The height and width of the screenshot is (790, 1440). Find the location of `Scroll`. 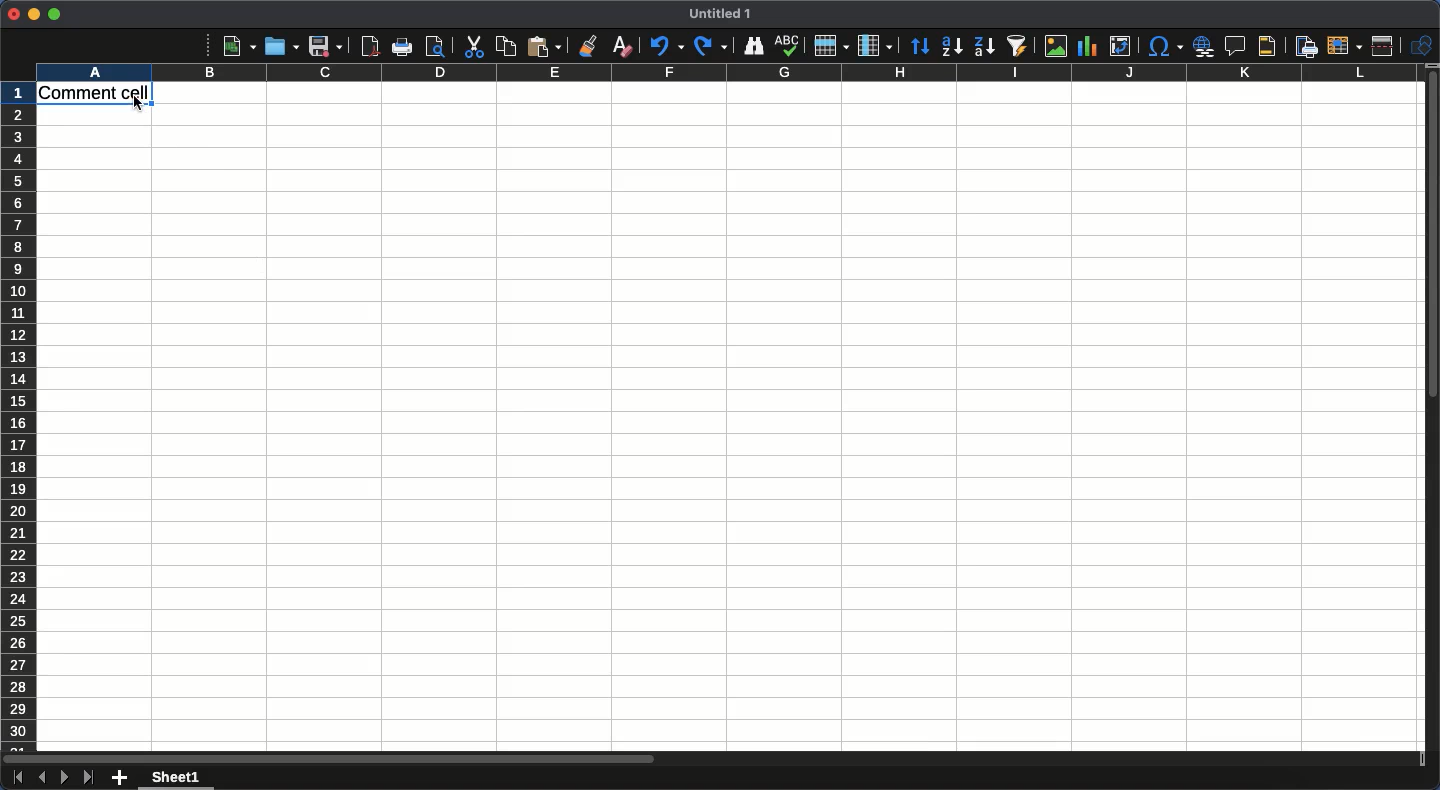

Scroll is located at coordinates (1431, 402).